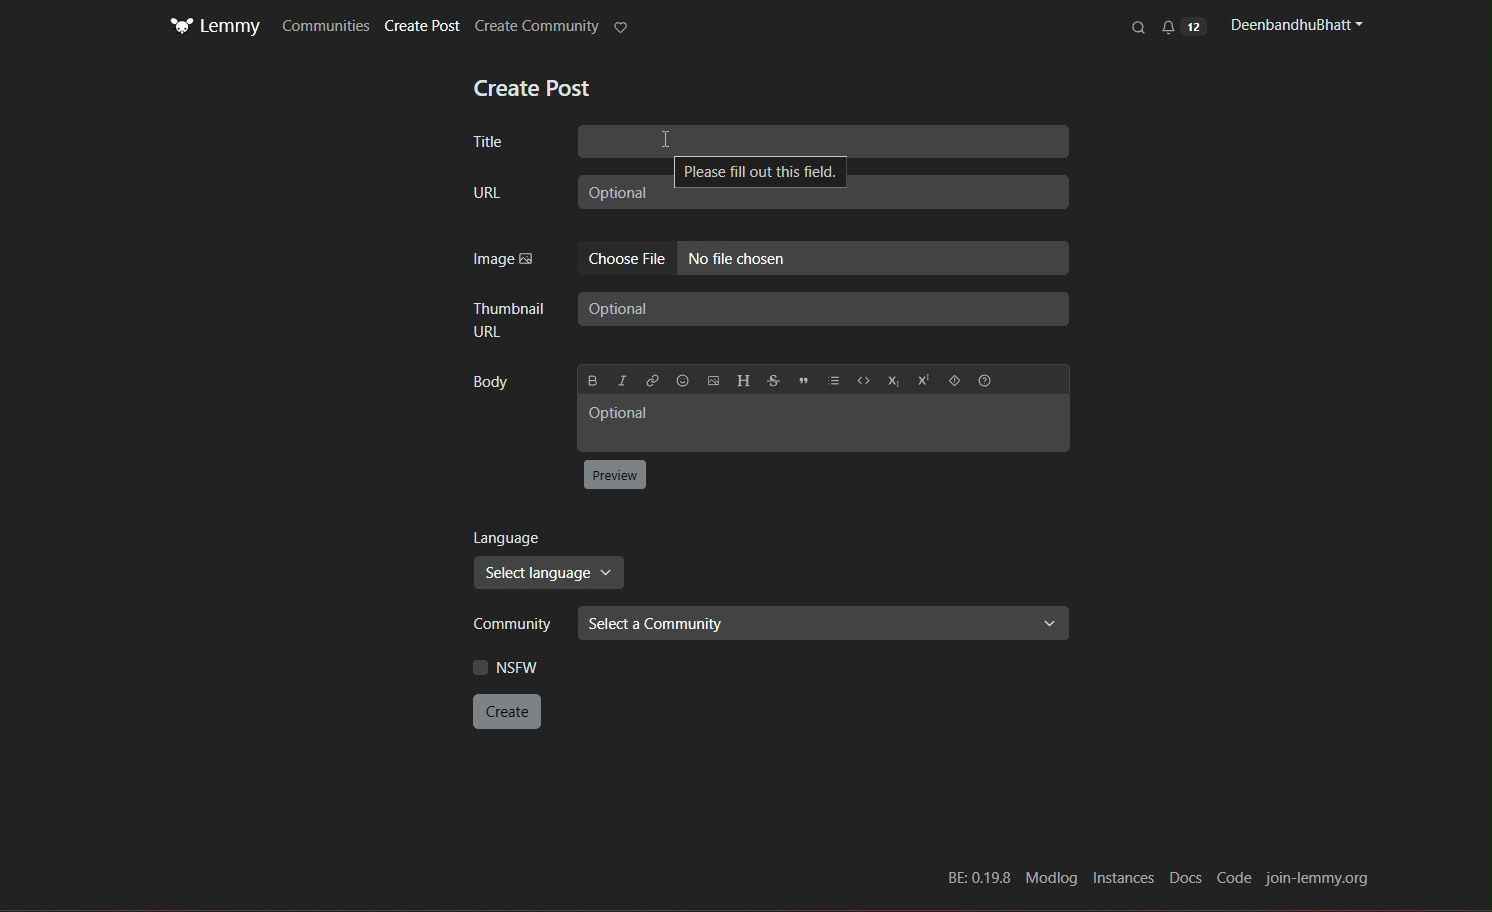 The image size is (1492, 912). Describe the element at coordinates (741, 380) in the screenshot. I see `Header` at that location.